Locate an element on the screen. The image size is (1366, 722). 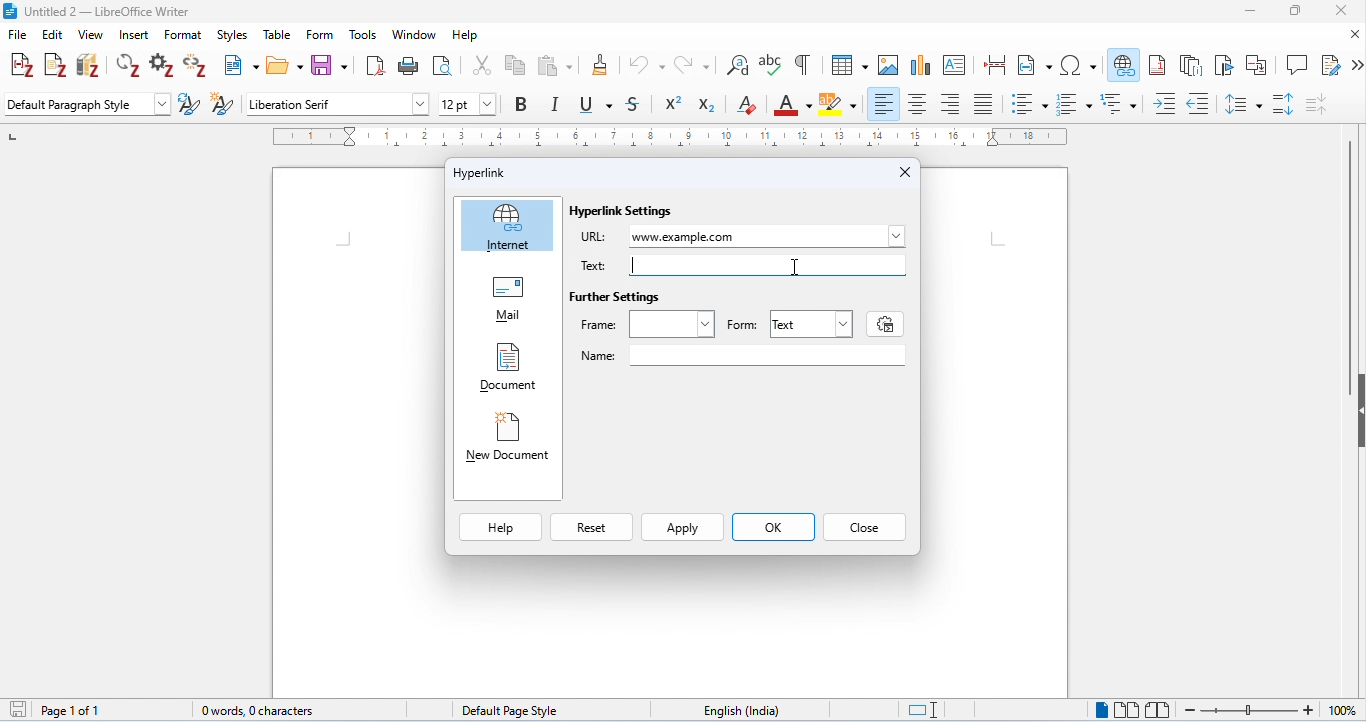
find and replace is located at coordinates (738, 65).